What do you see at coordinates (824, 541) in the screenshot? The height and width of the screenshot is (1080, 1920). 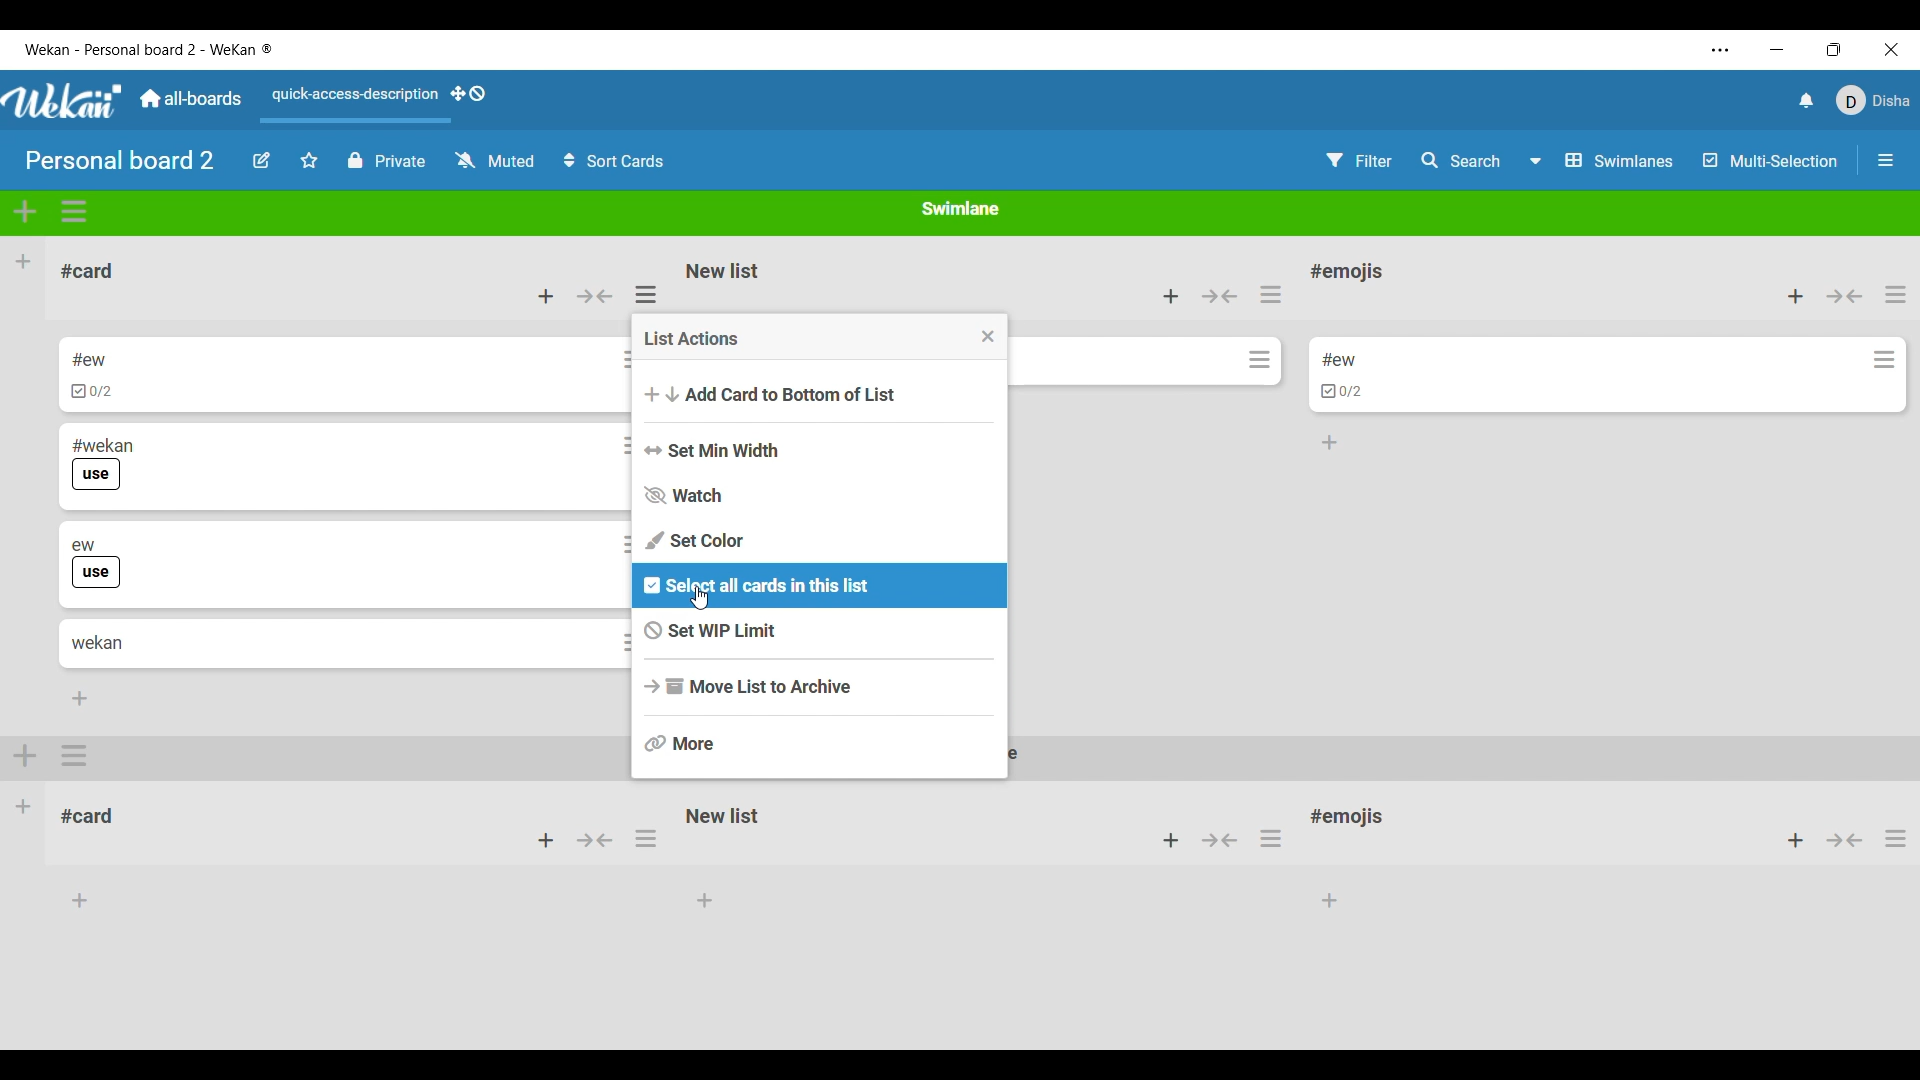 I see `Set color` at bounding box center [824, 541].